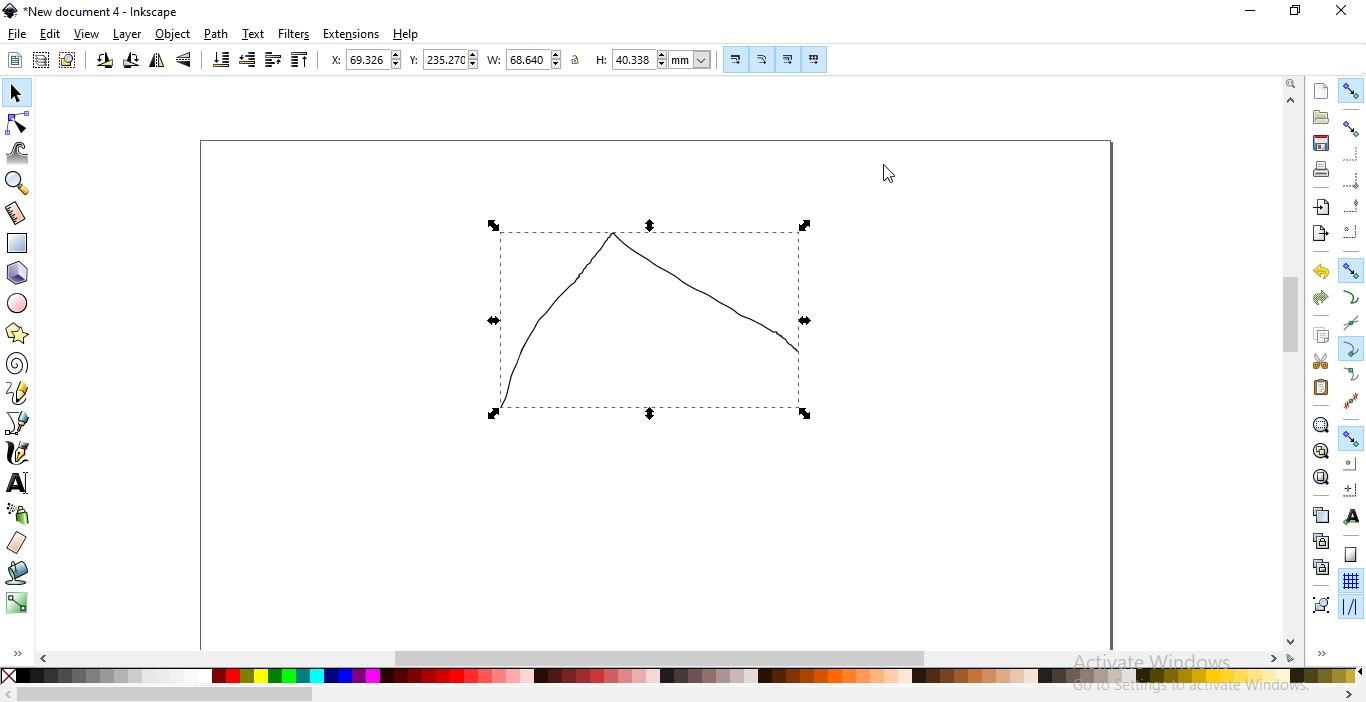  What do you see at coordinates (1350, 349) in the screenshot?
I see `snap cusp nodes incl rectangles corners` at bounding box center [1350, 349].